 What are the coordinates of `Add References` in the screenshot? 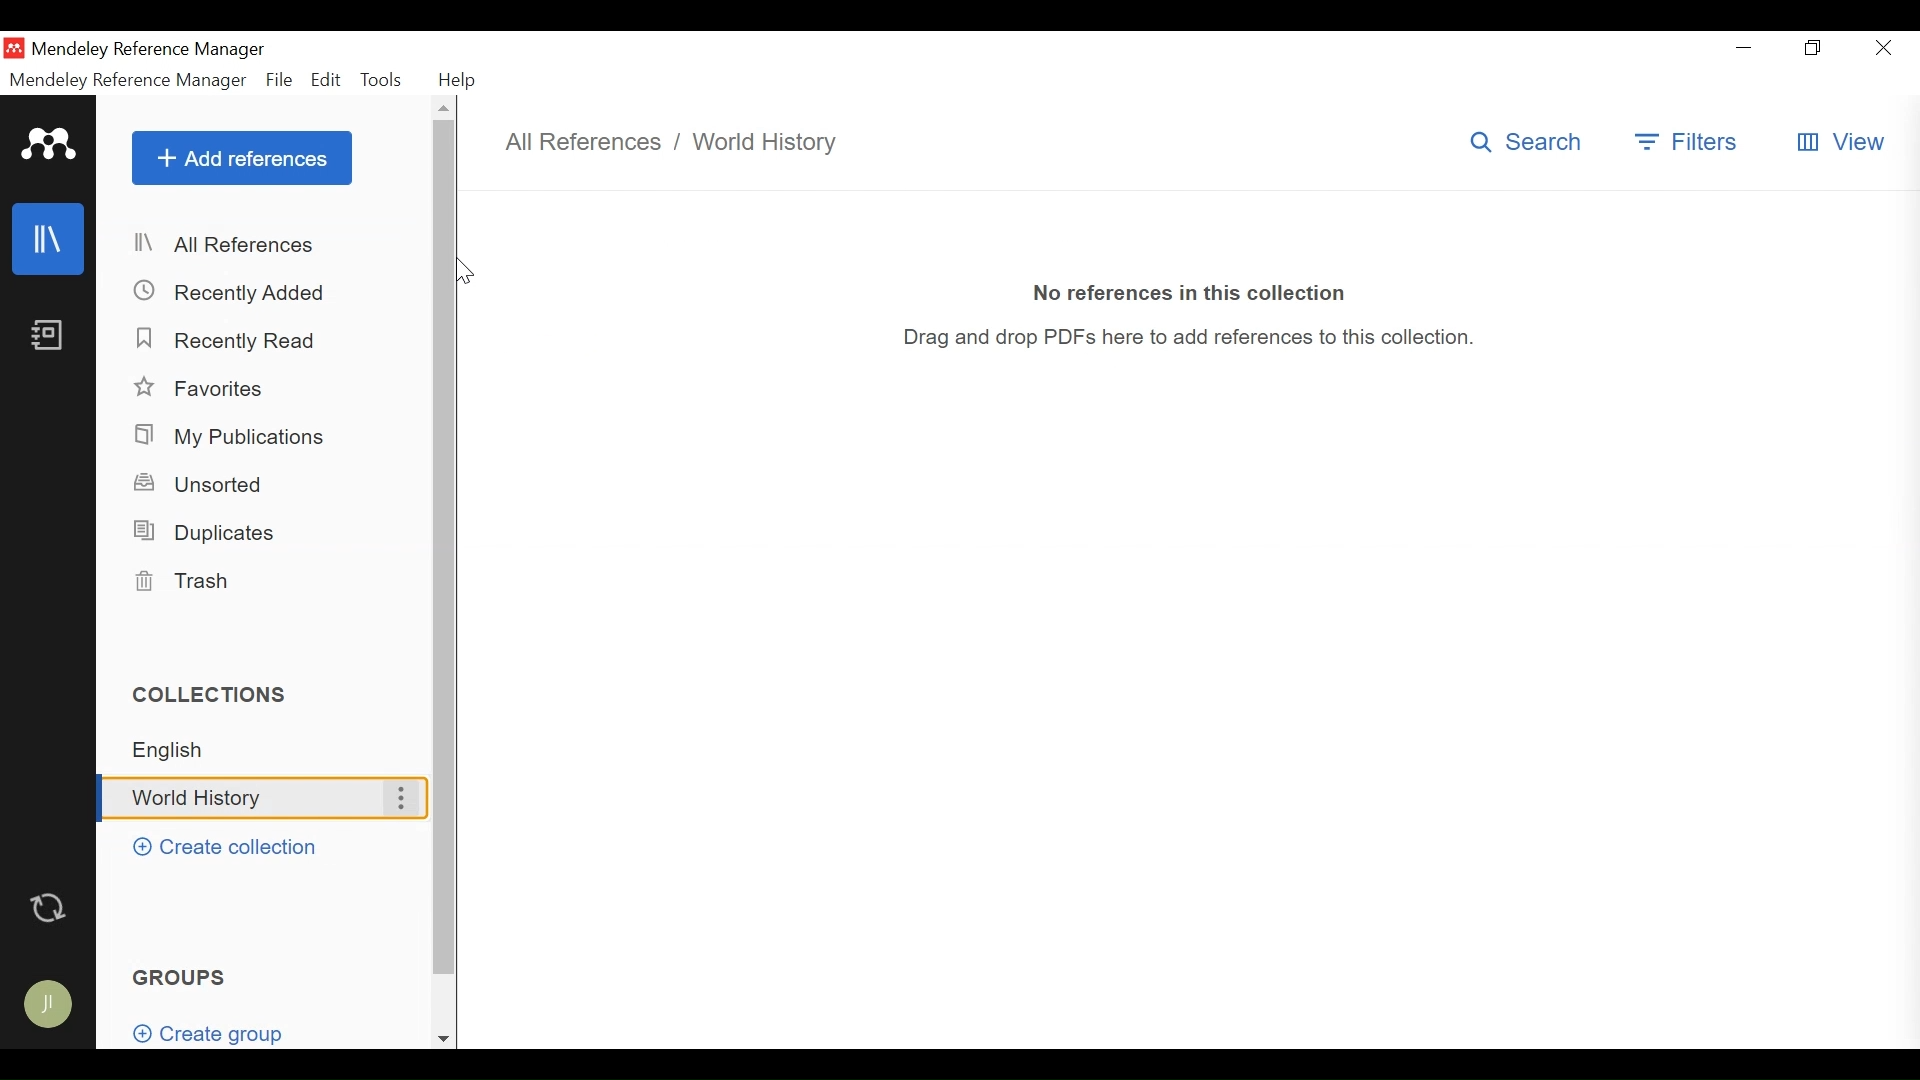 It's located at (242, 157).